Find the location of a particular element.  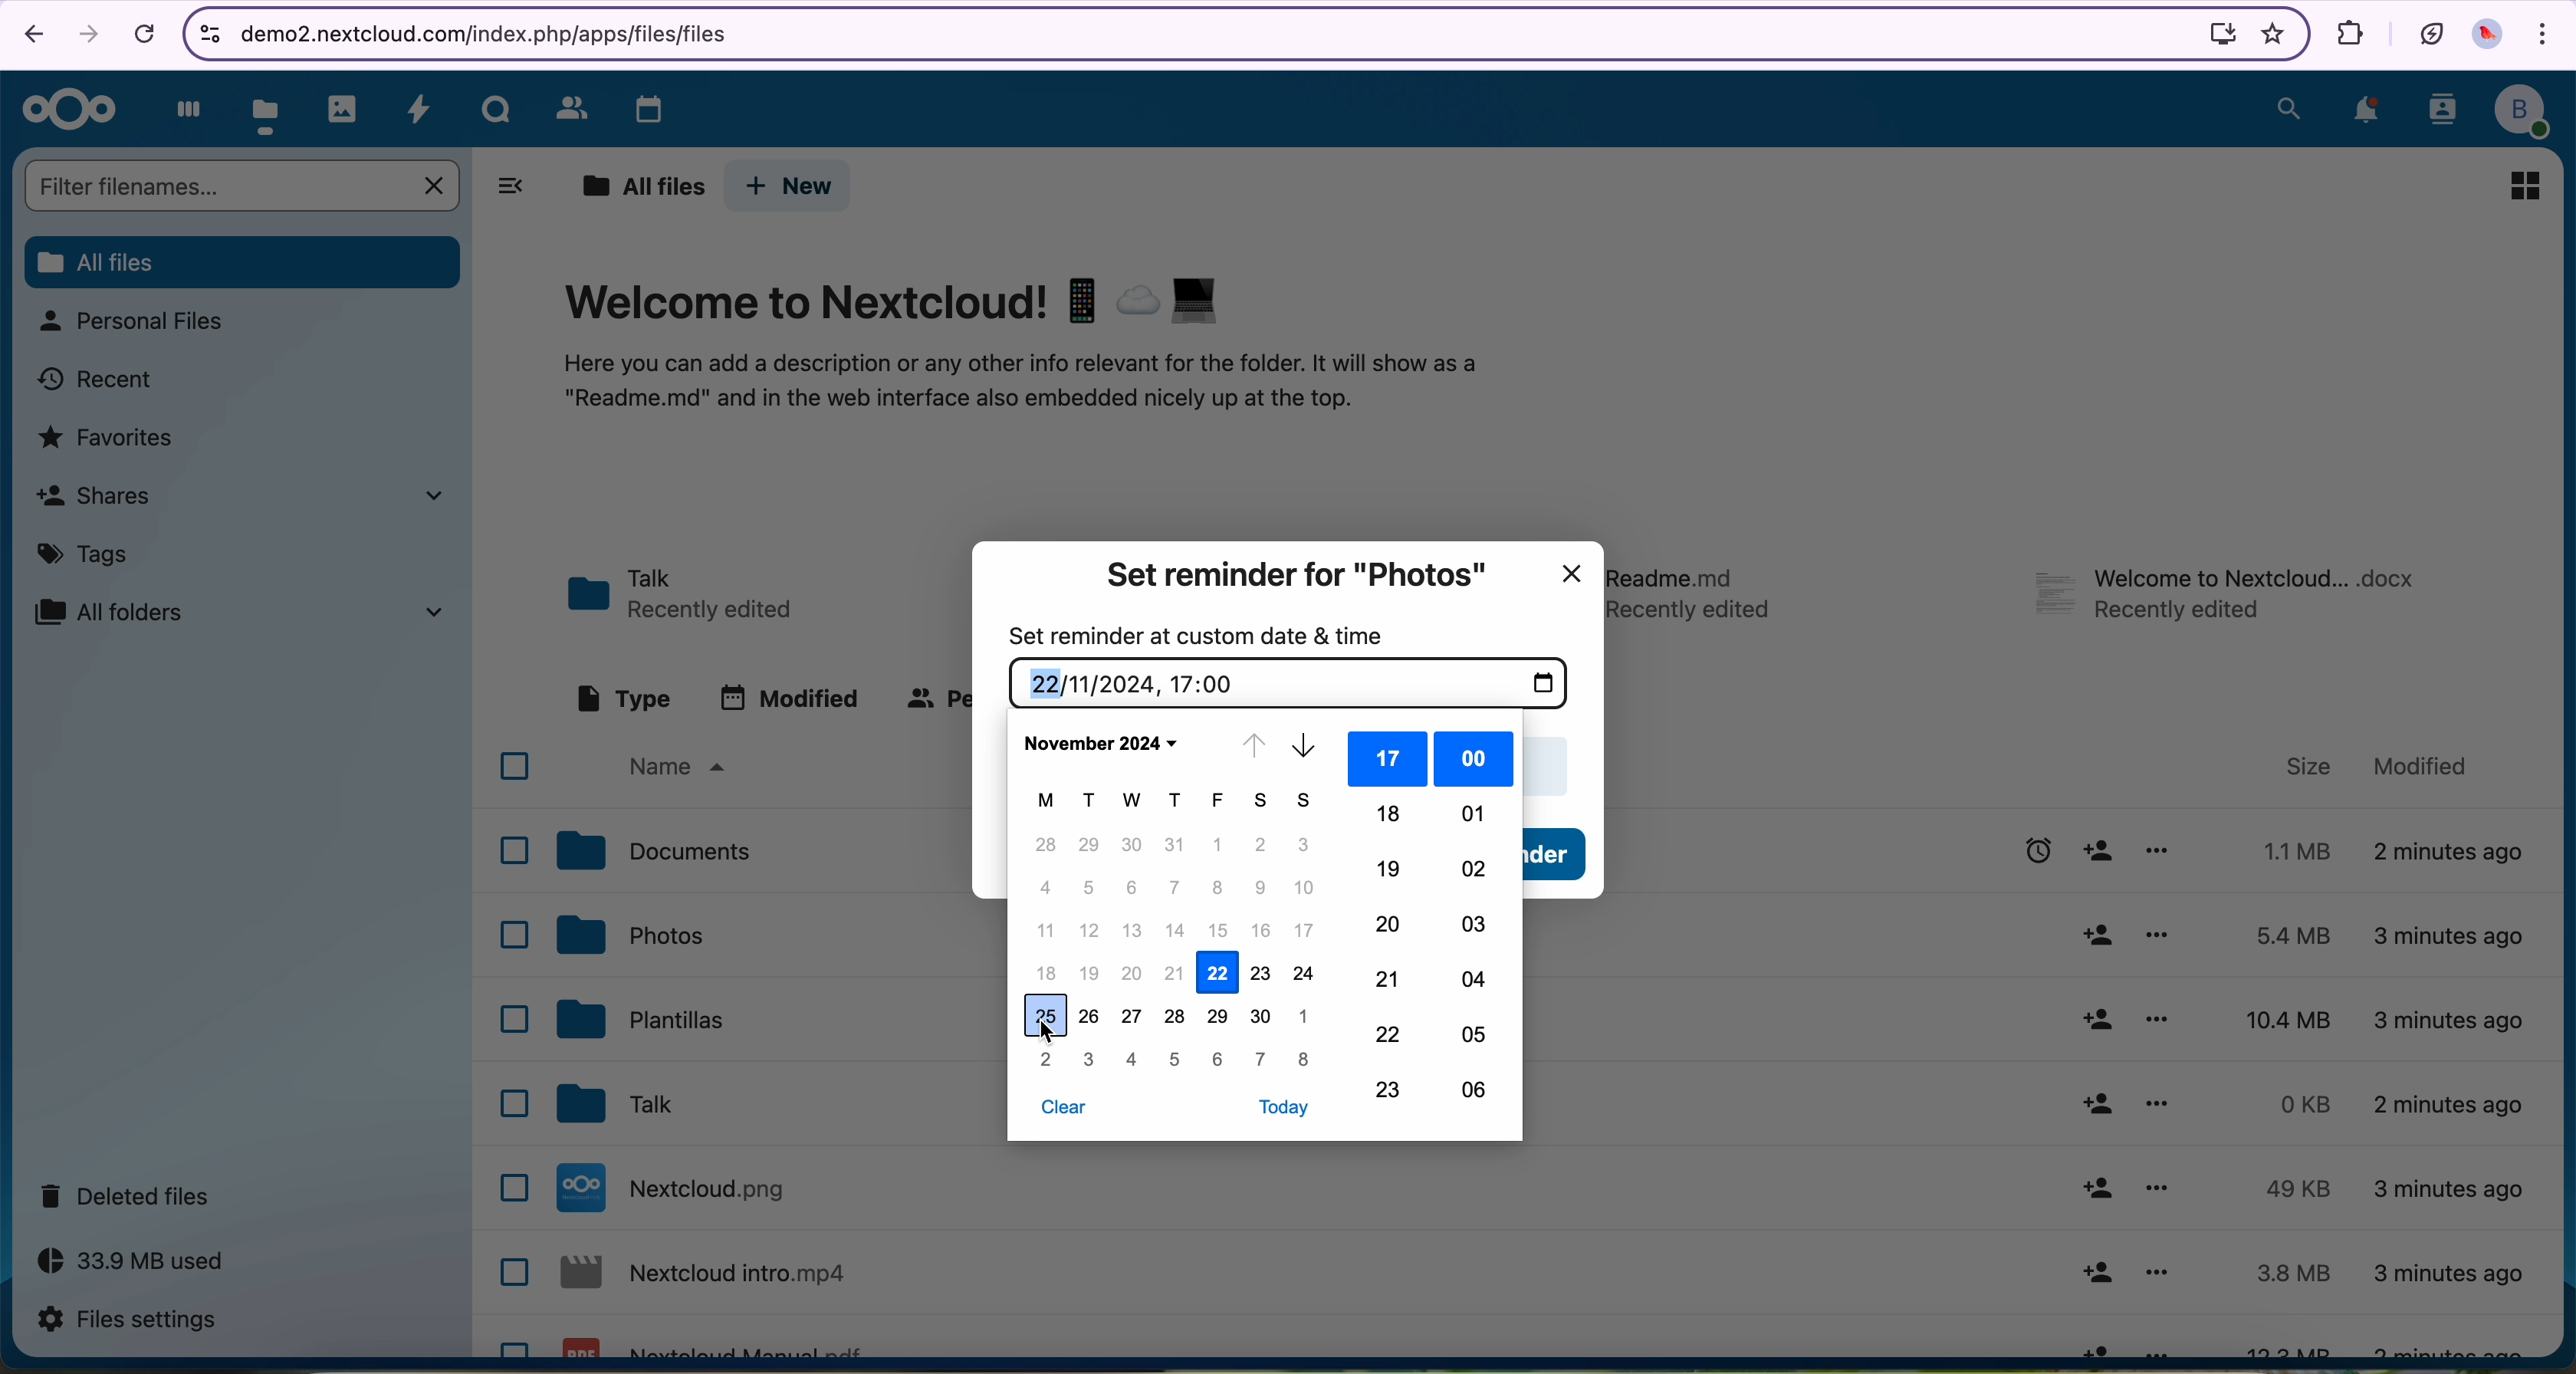

03 is located at coordinates (1472, 923).